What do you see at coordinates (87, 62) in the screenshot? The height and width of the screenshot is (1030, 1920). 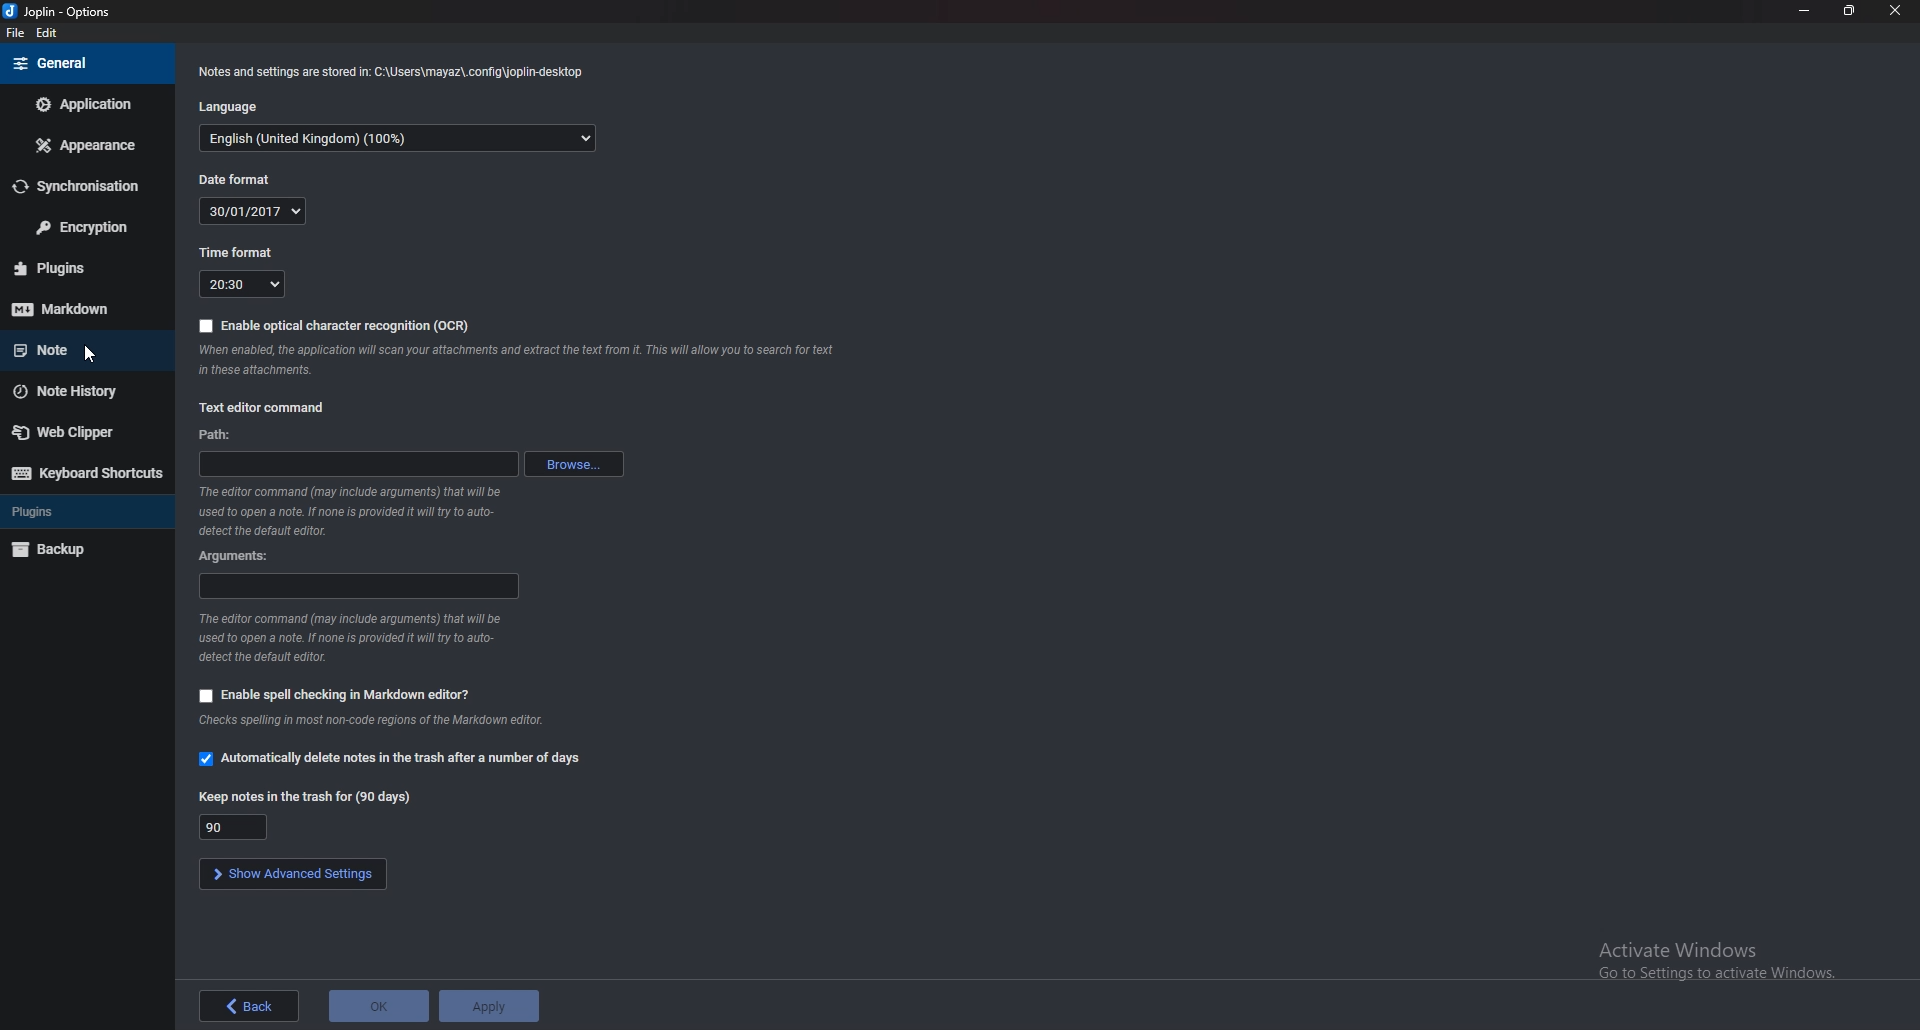 I see `General` at bounding box center [87, 62].